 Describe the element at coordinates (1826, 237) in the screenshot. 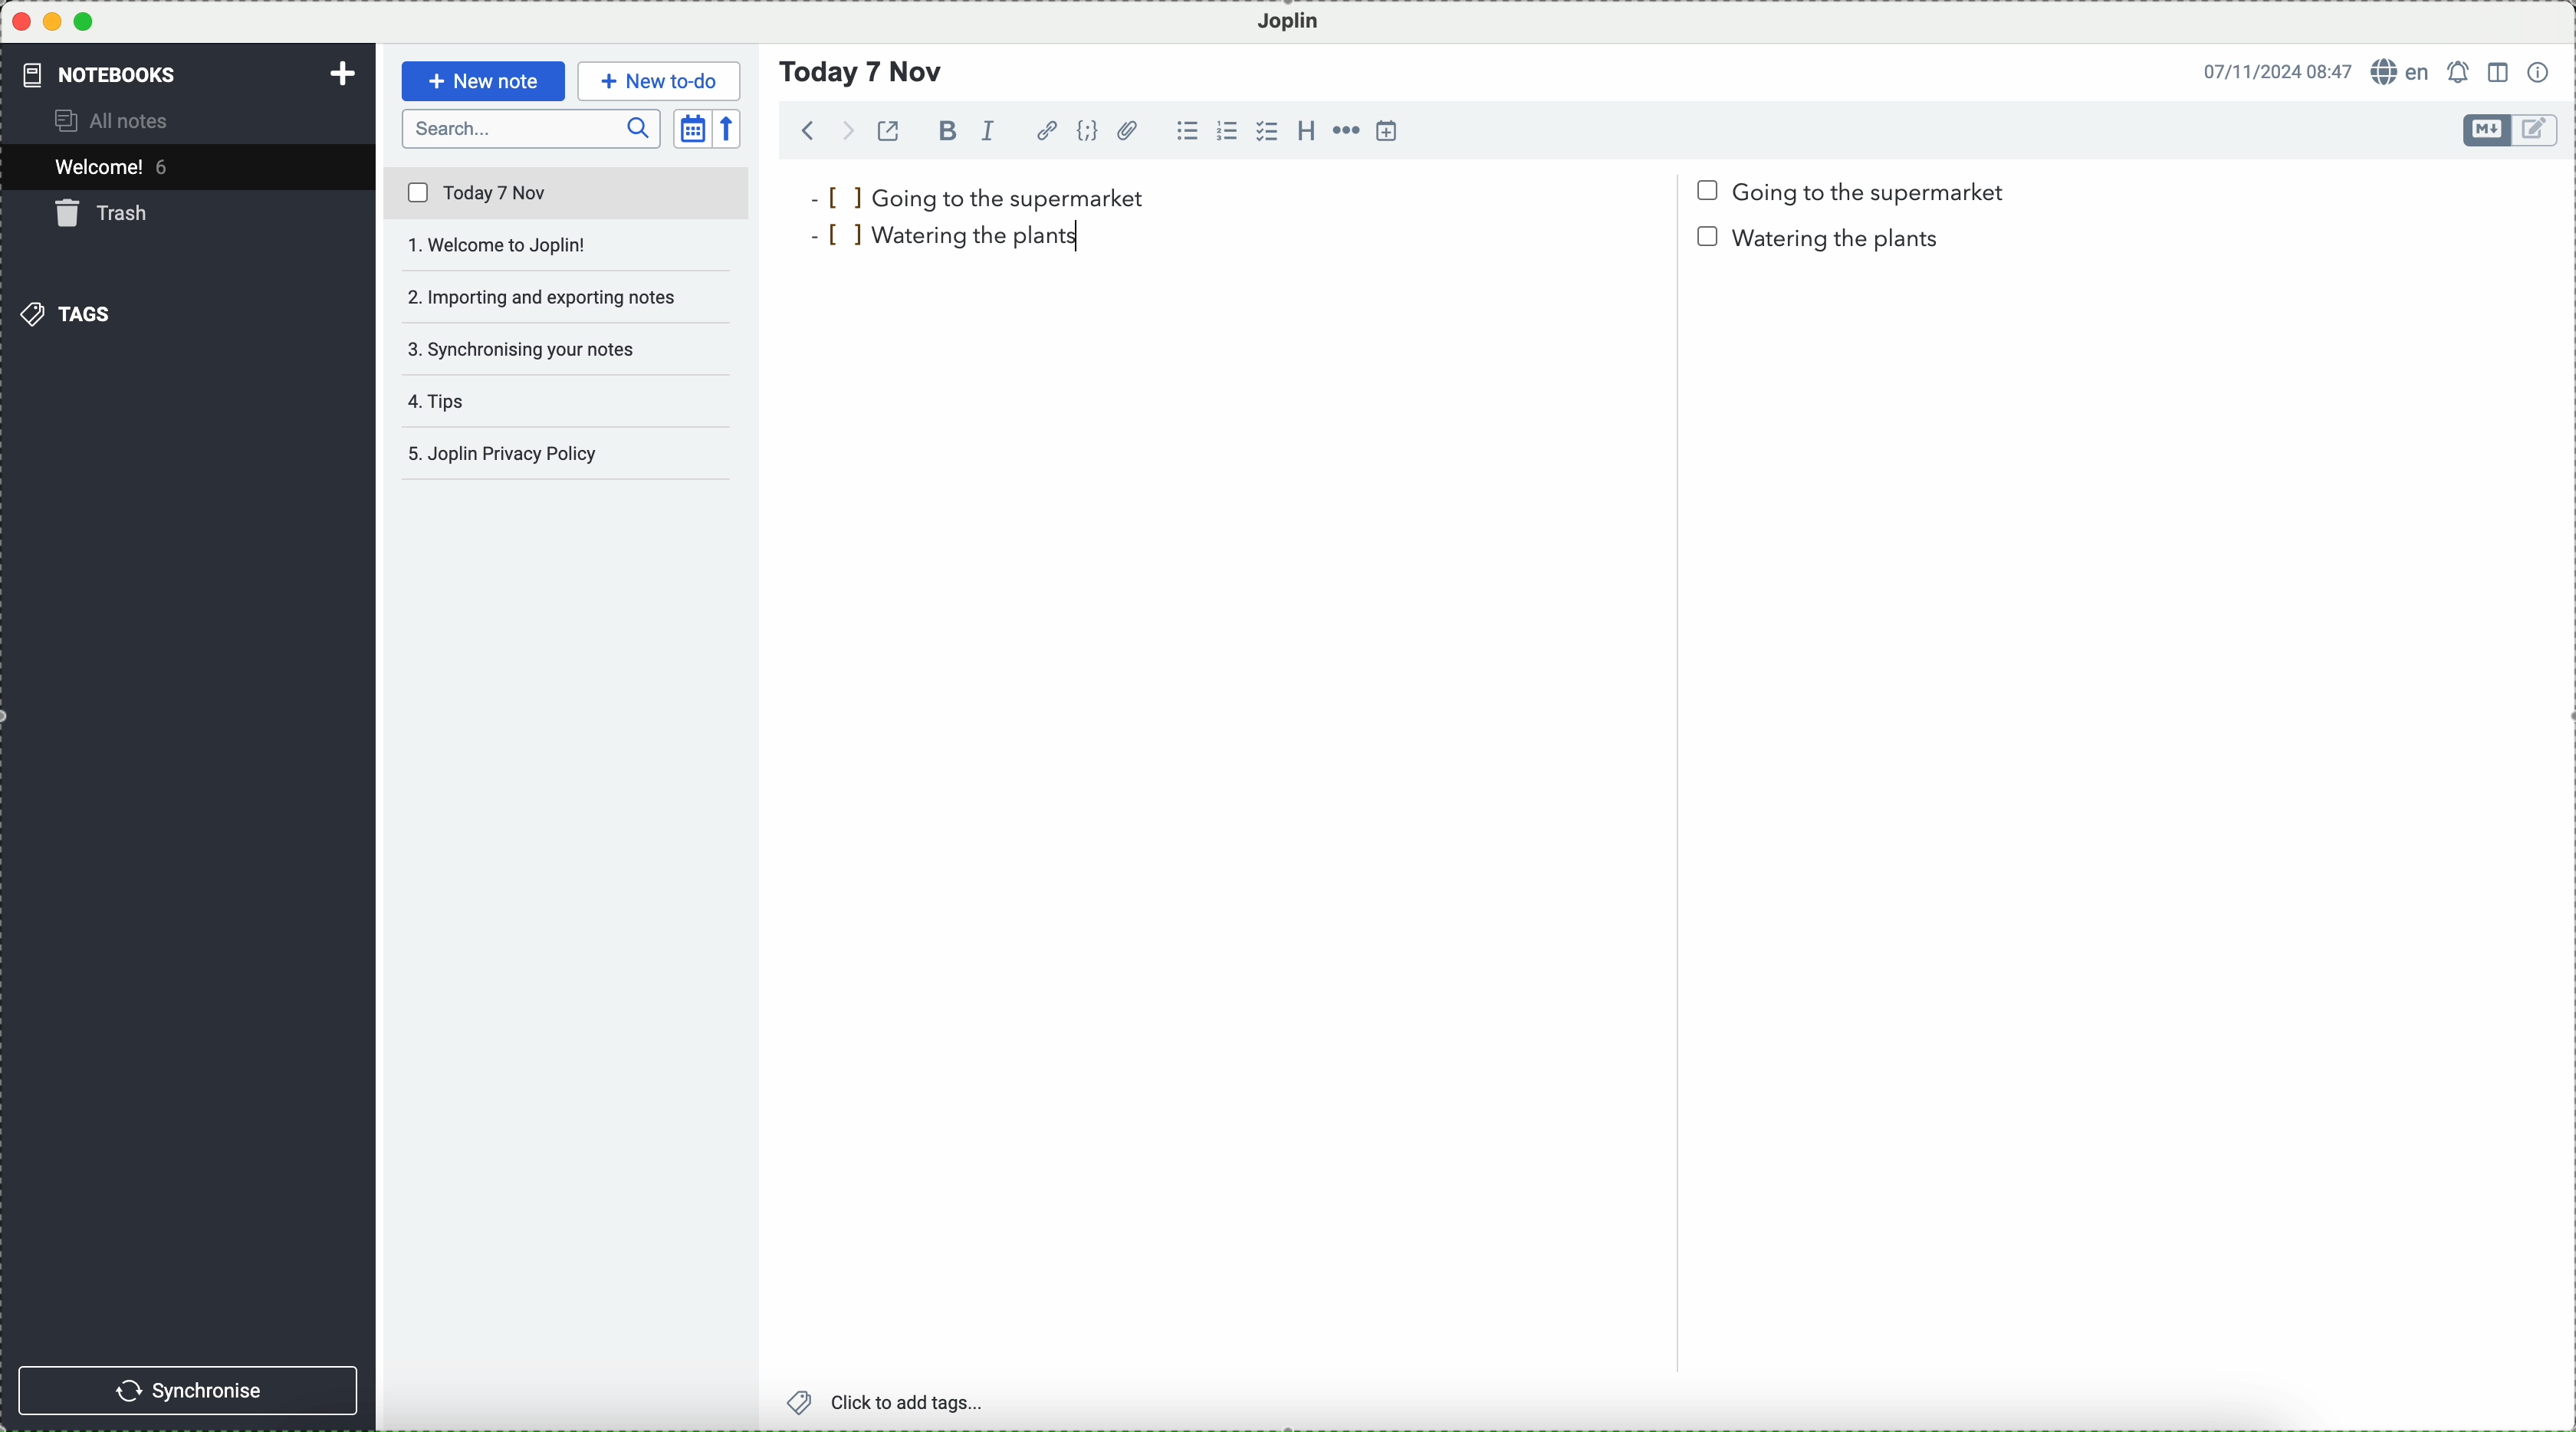

I see `watering the plants - checkbox added` at that location.